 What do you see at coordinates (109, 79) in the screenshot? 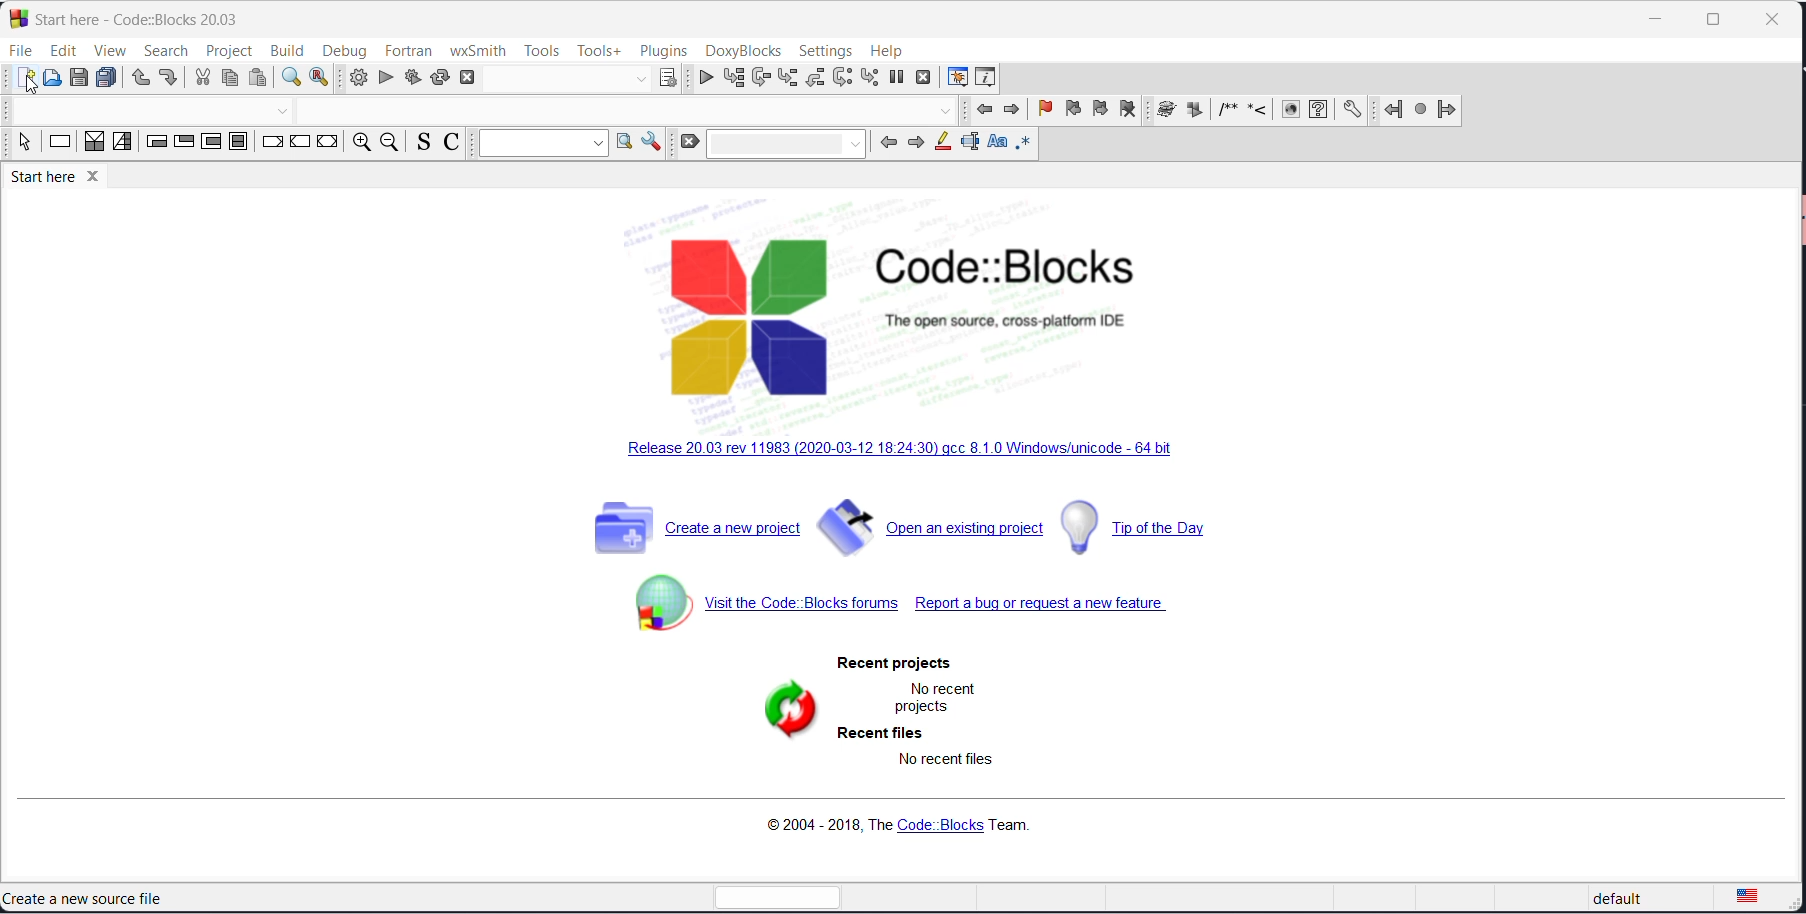
I see `save all` at bounding box center [109, 79].